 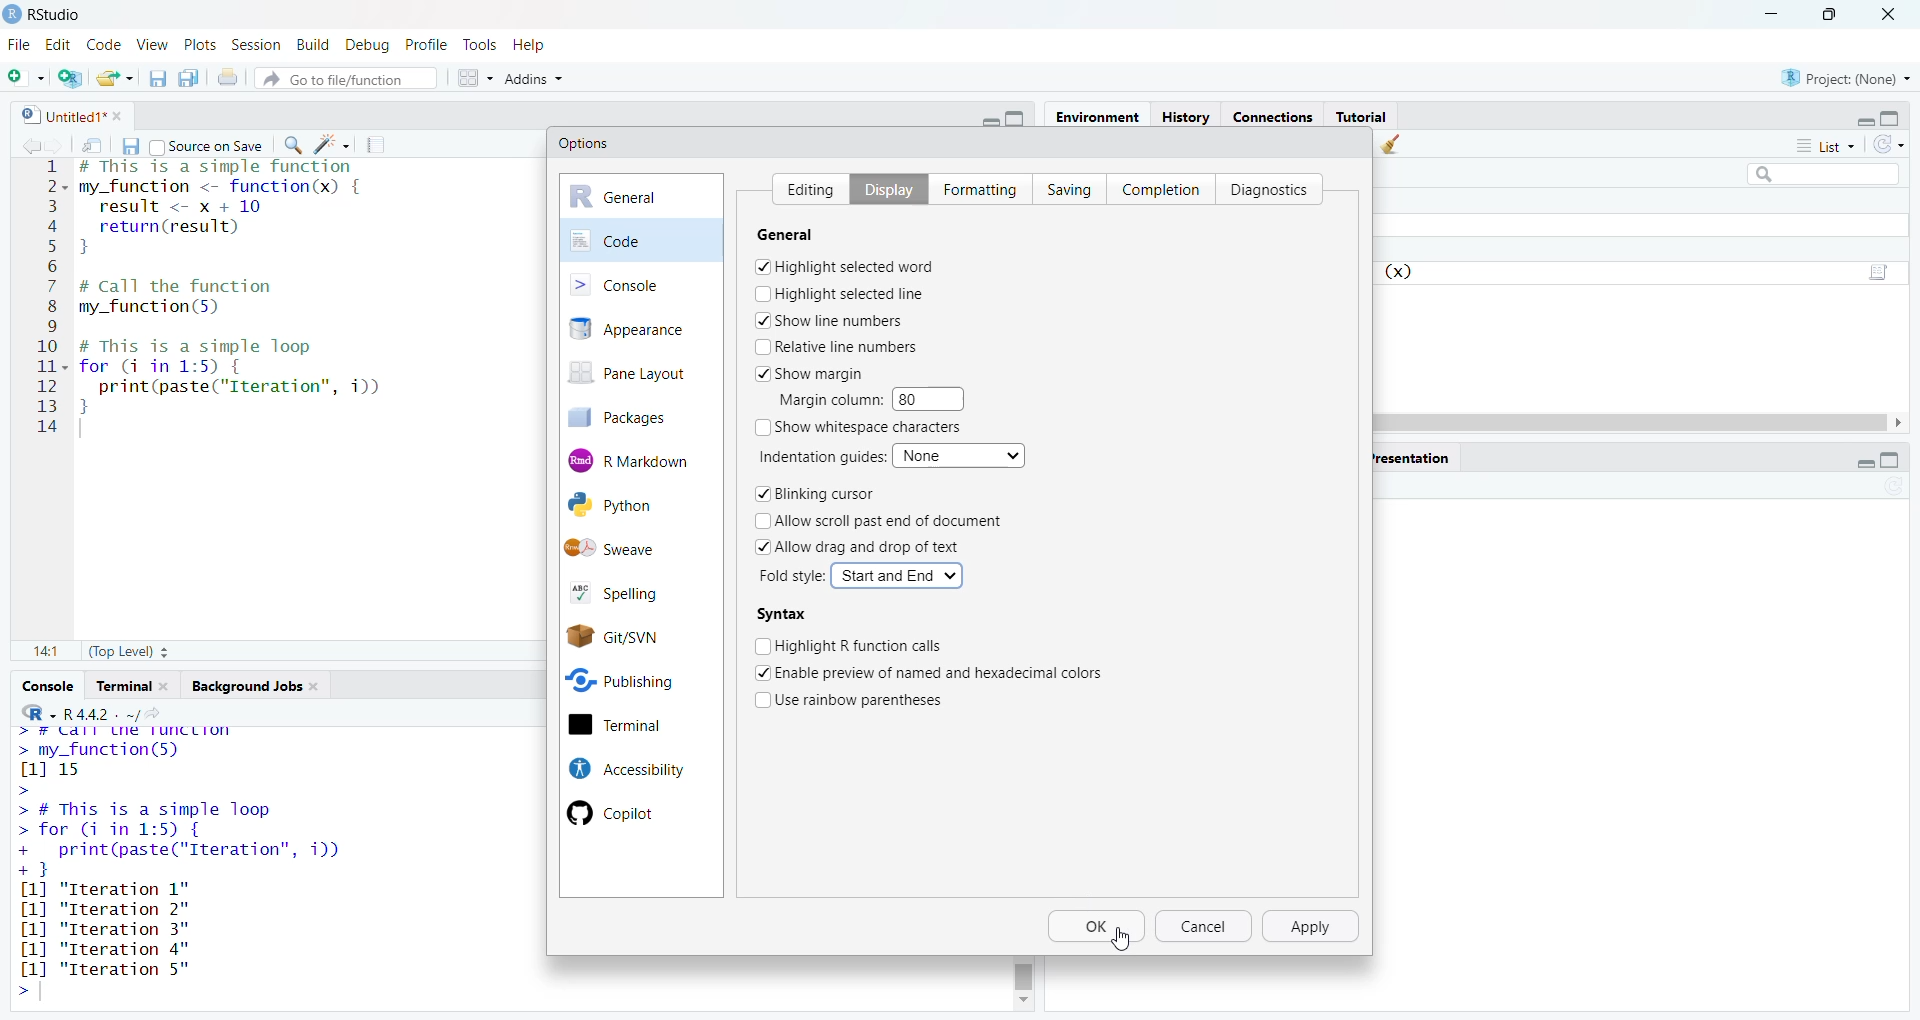 What do you see at coordinates (162, 713) in the screenshot?
I see `view the current working directory` at bounding box center [162, 713].